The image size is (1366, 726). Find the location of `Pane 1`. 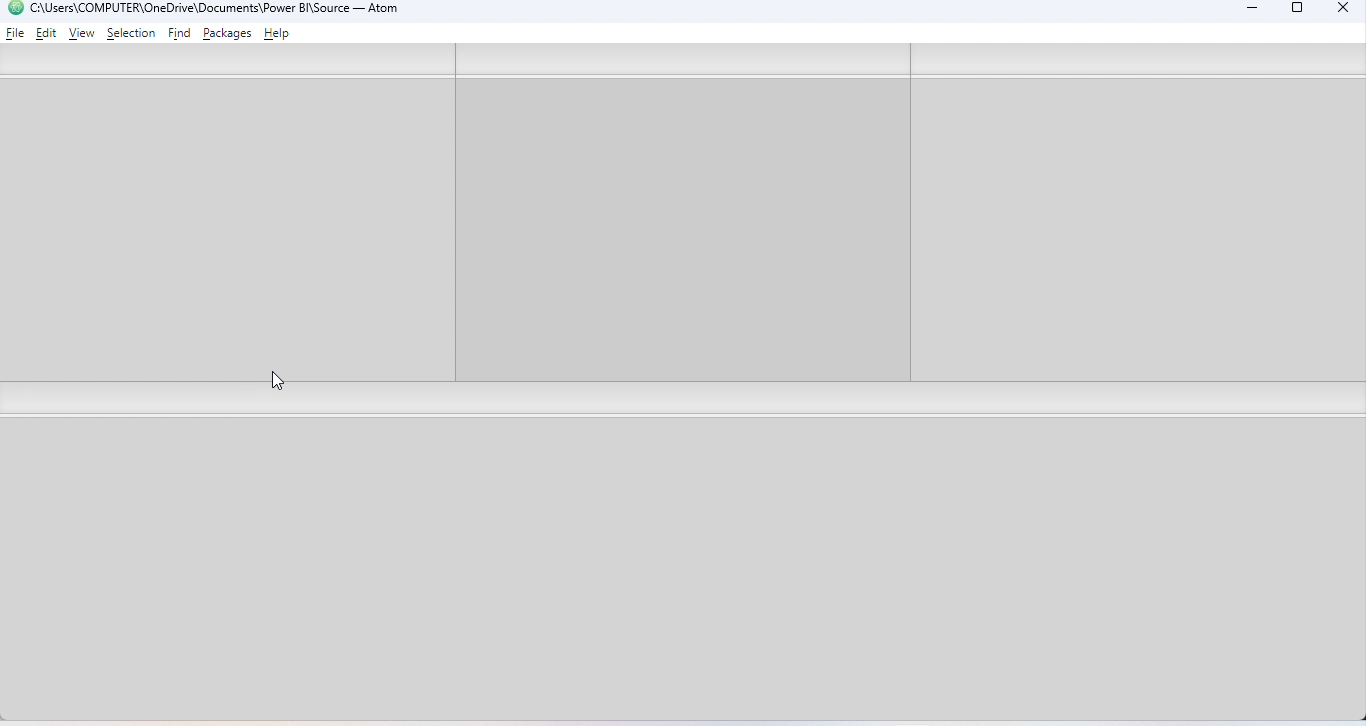

Pane 1 is located at coordinates (226, 214).